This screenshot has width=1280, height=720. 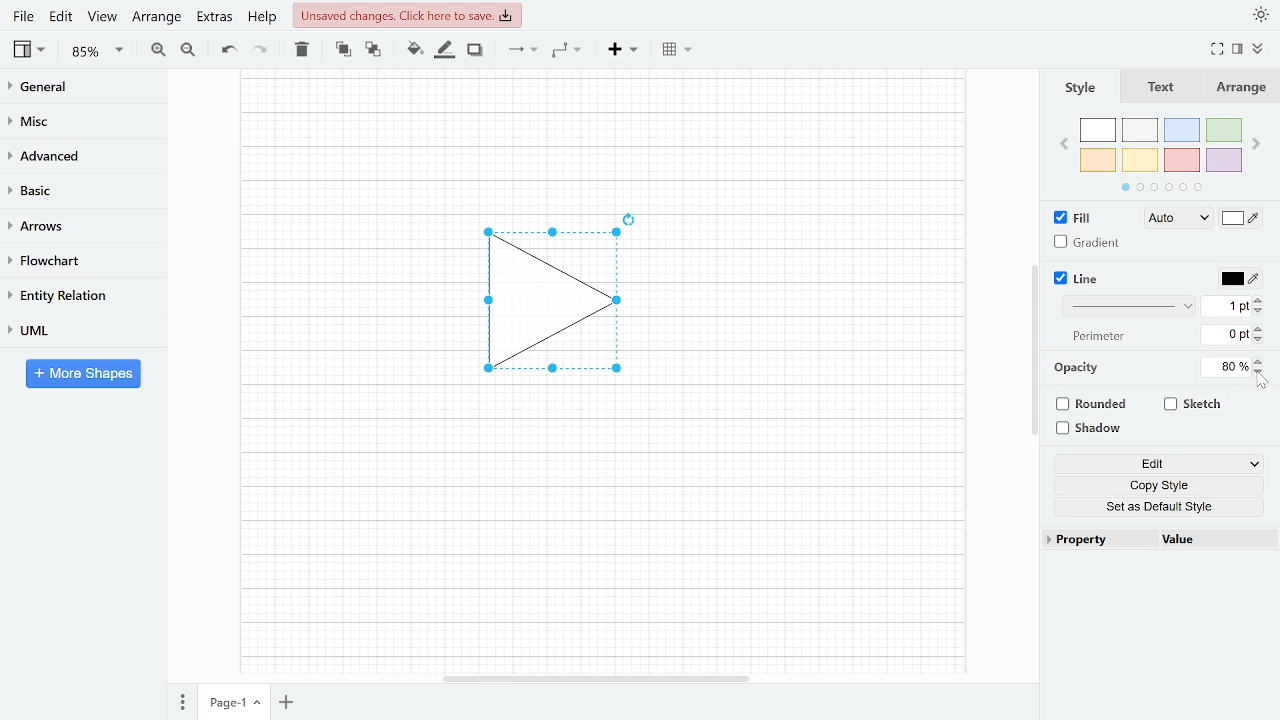 What do you see at coordinates (102, 16) in the screenshot?
I see `View` at bounding box center [102, 16].